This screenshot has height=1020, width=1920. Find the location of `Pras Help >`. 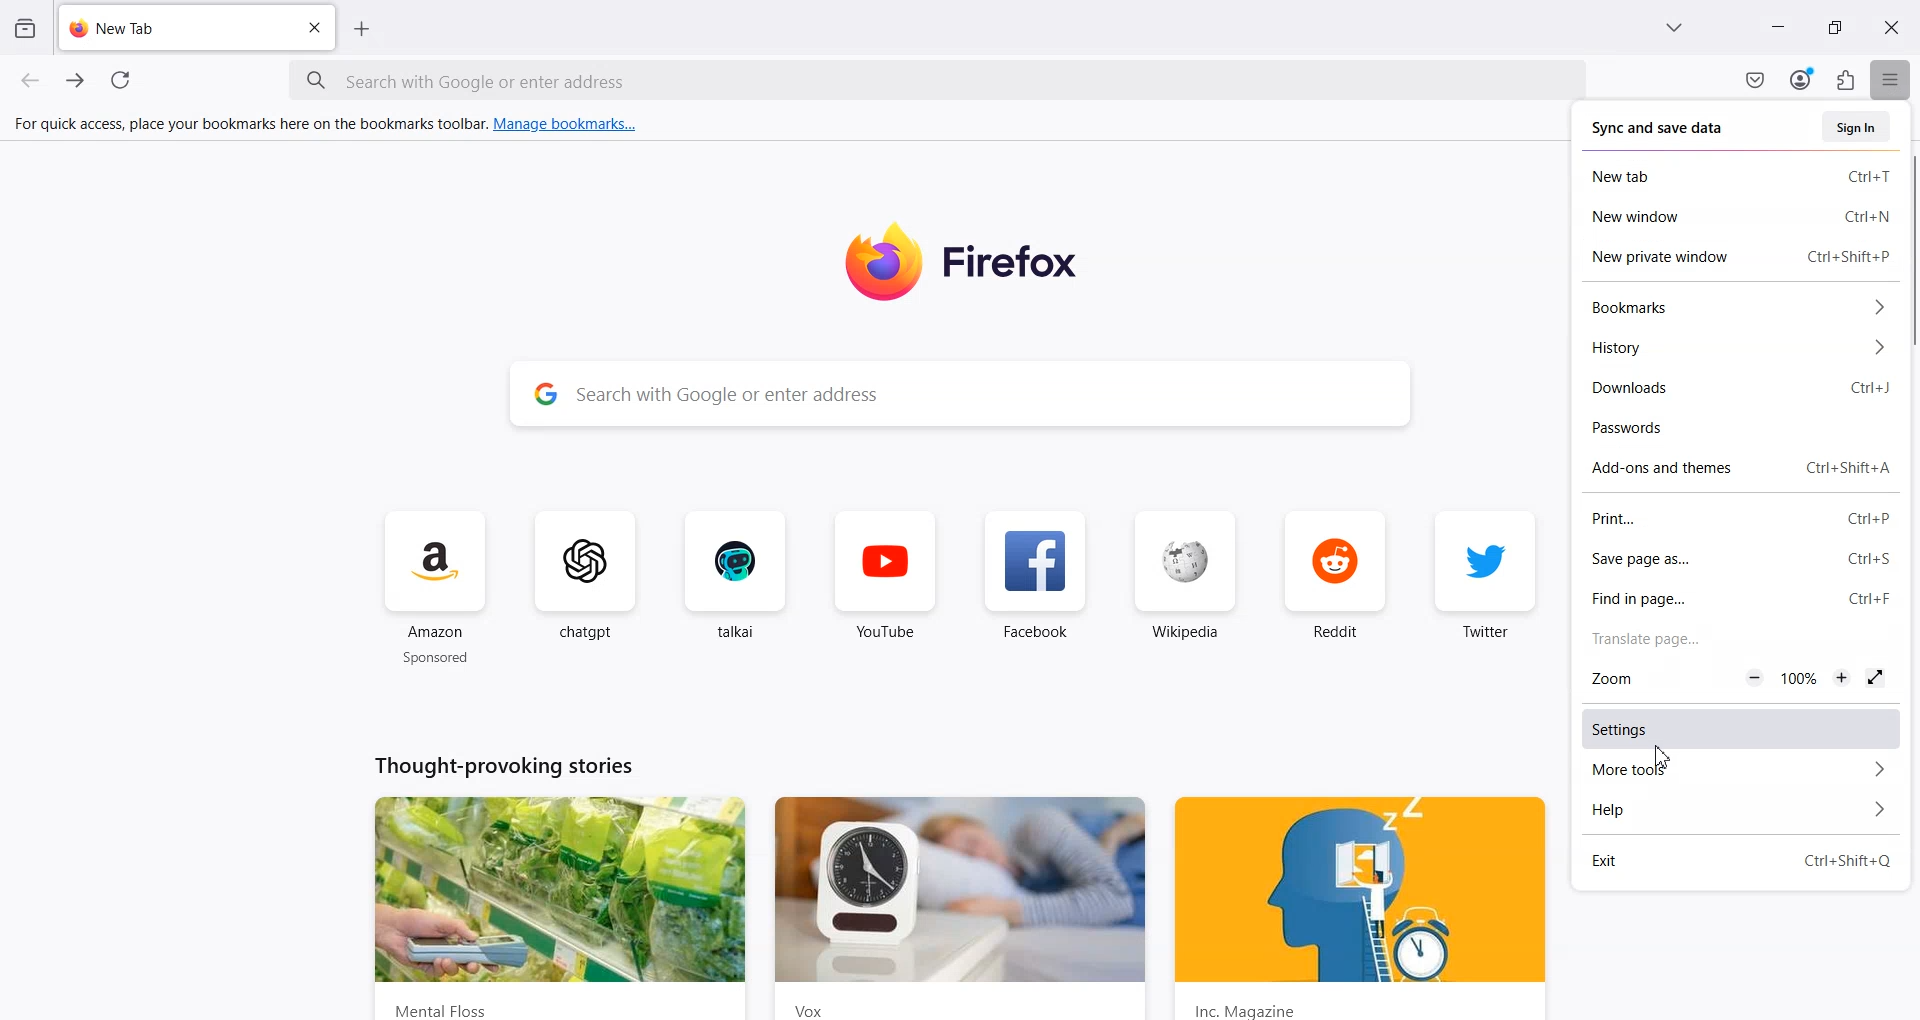

Pras Help > is located at coordinates (1744, 812).